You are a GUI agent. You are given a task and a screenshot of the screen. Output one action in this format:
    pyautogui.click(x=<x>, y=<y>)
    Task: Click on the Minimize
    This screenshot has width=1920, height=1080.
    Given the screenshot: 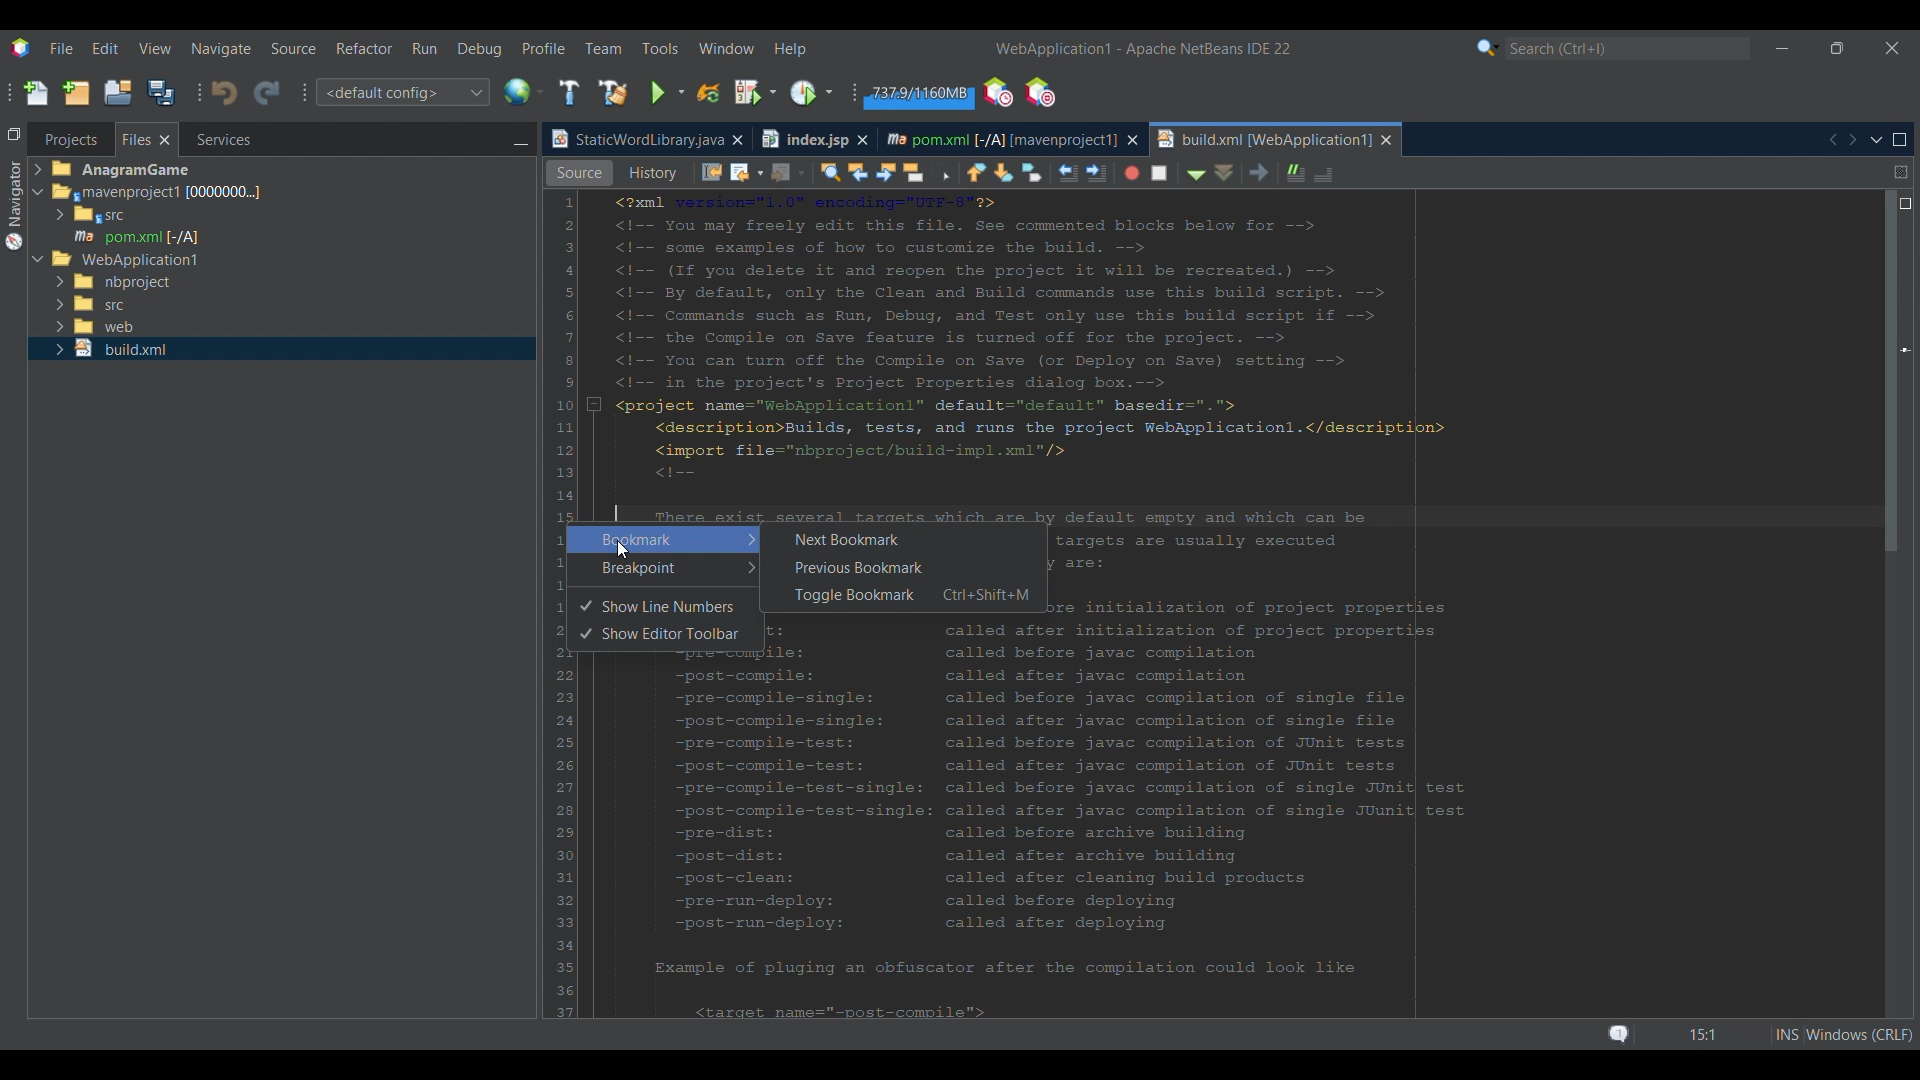 What is the action you would take?
    pyautogui.click(x=520, y=141)
    